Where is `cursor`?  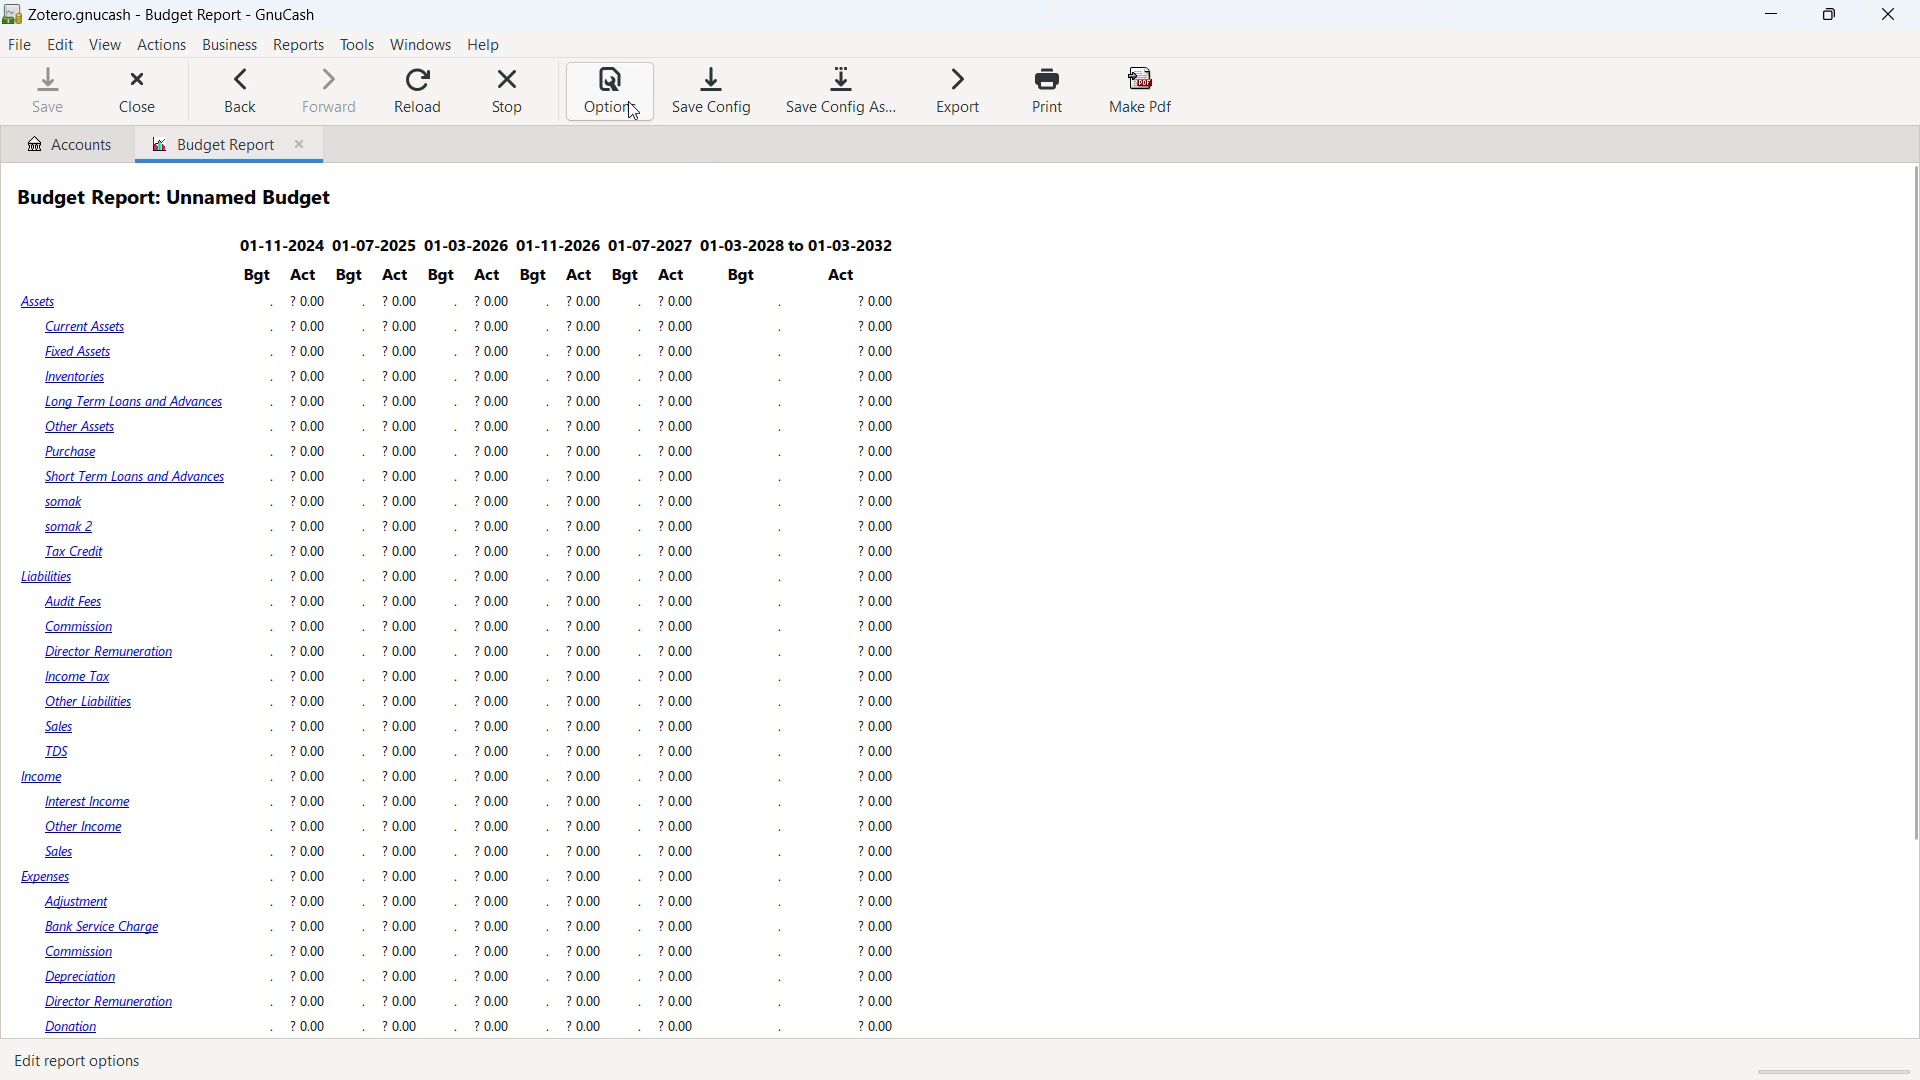
cursor is located at coordinates (634, 111).